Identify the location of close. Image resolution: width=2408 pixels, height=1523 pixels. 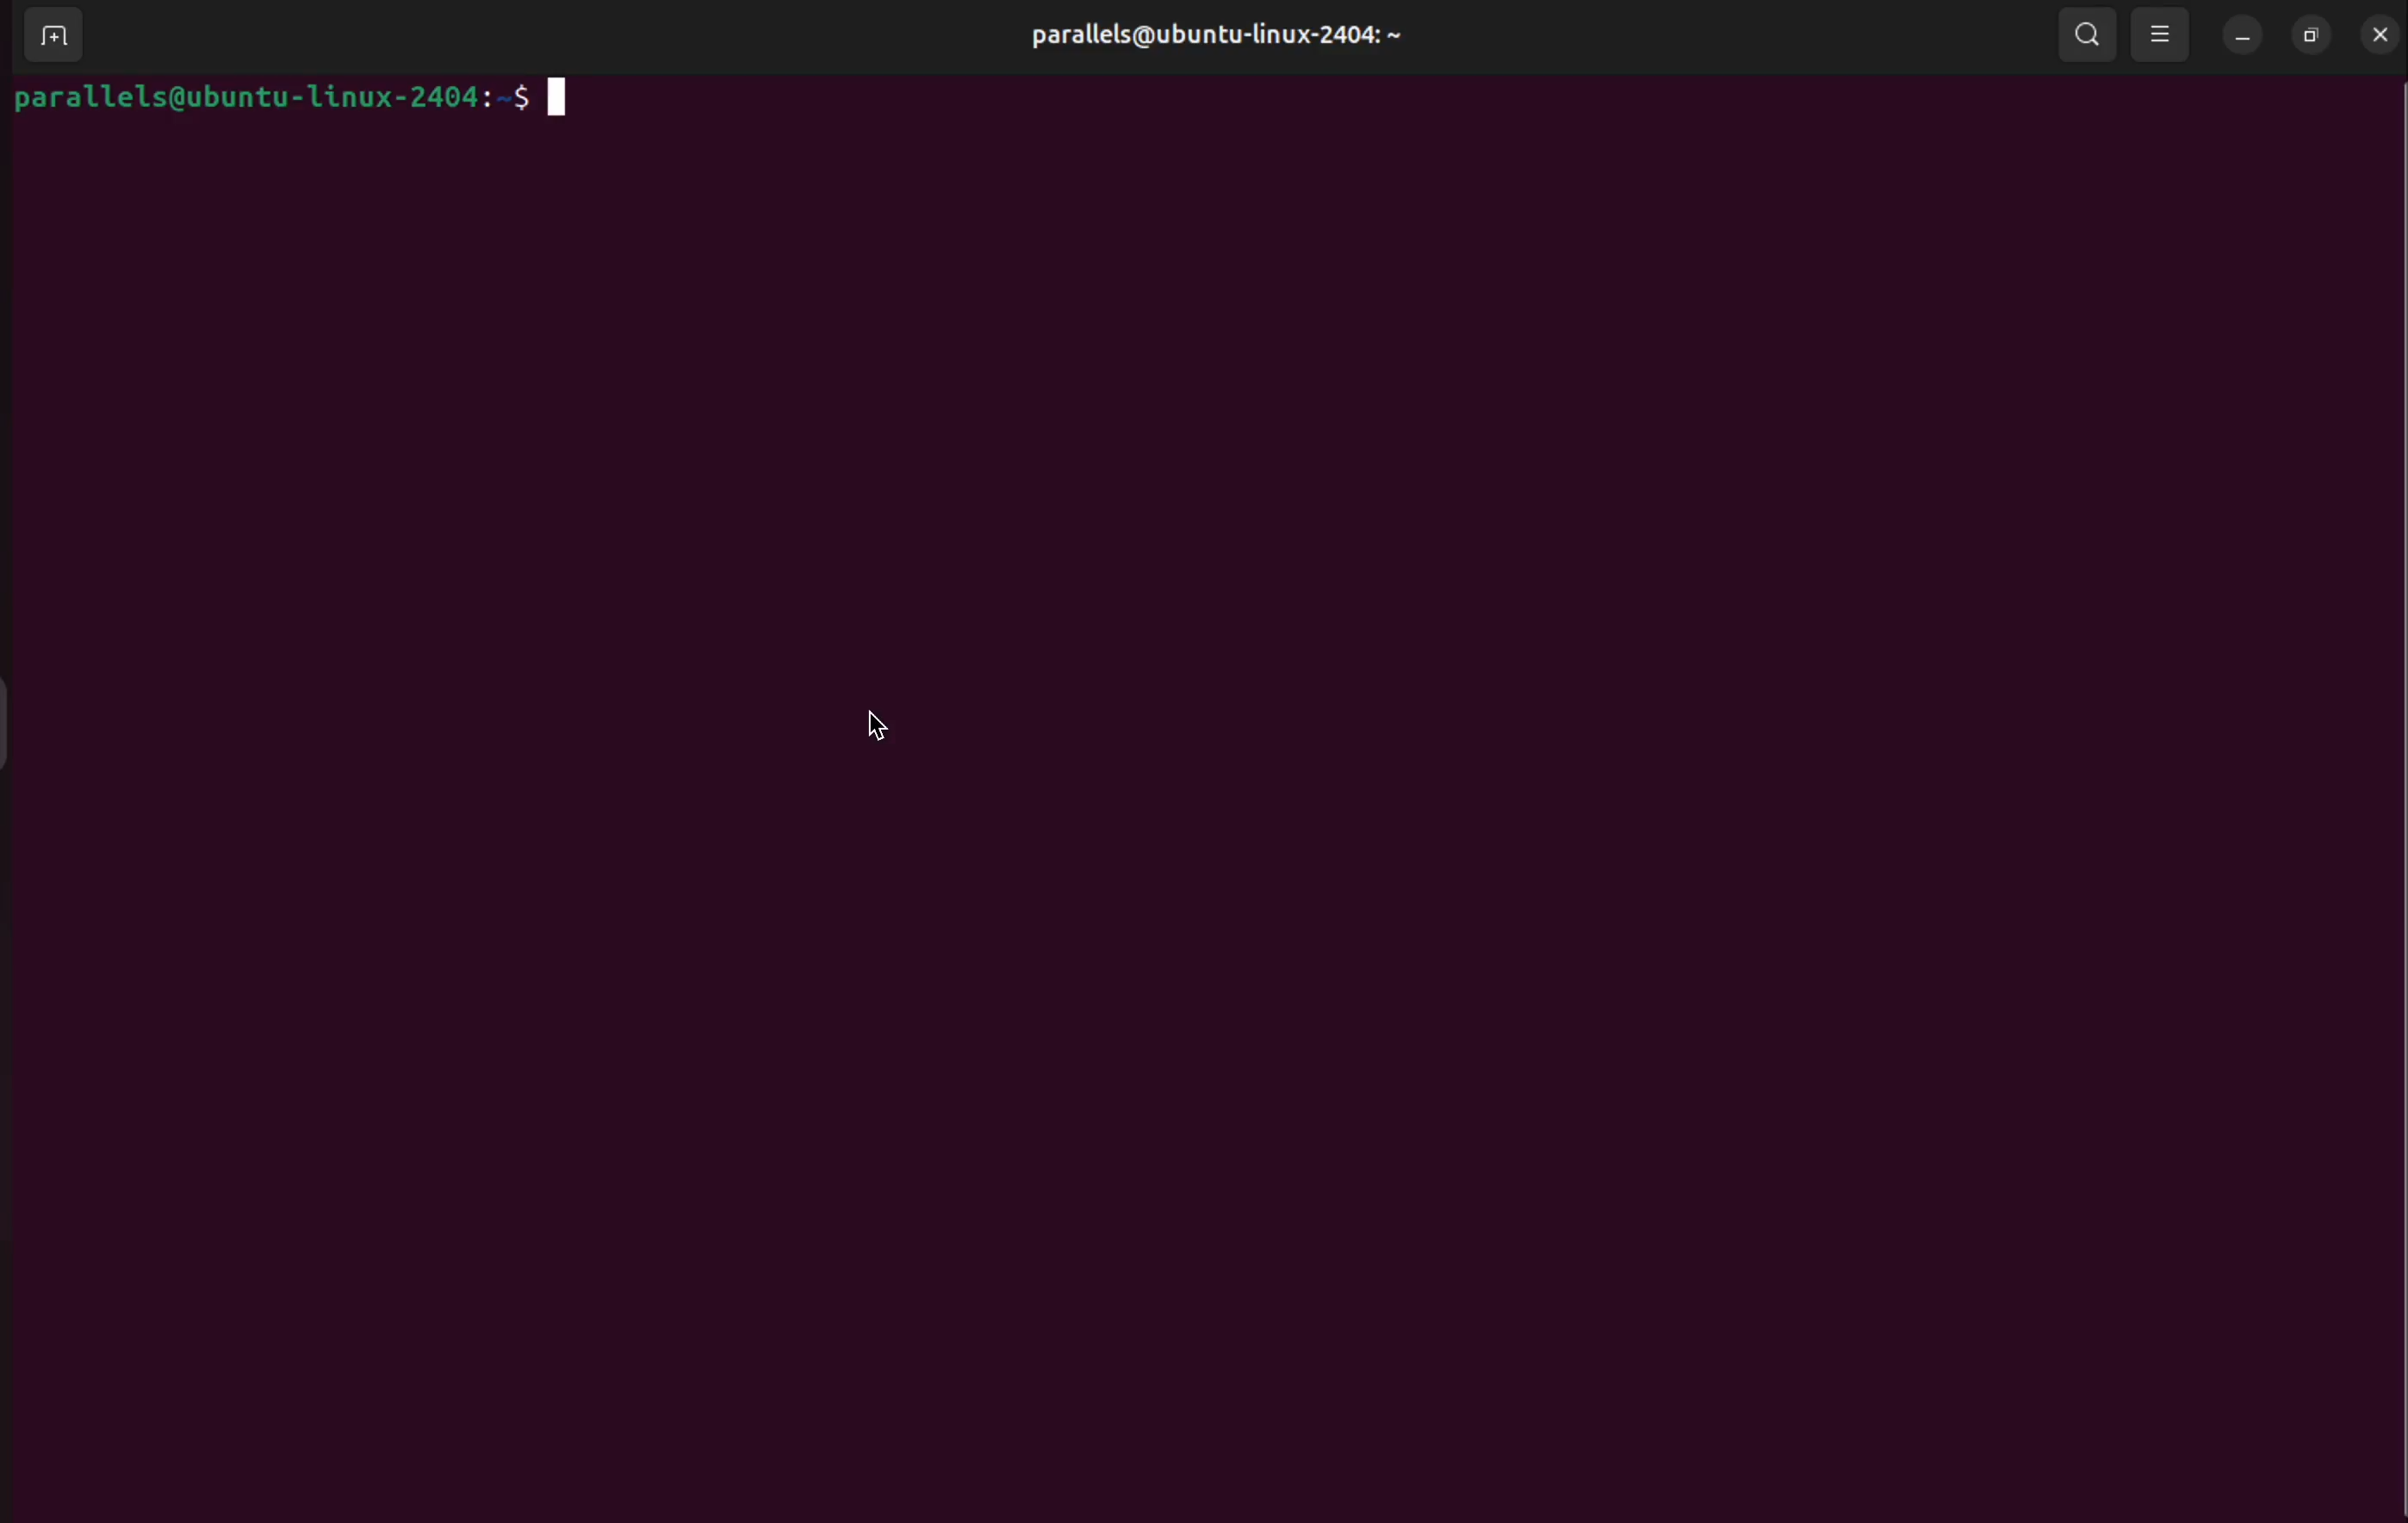
(2378, 35).